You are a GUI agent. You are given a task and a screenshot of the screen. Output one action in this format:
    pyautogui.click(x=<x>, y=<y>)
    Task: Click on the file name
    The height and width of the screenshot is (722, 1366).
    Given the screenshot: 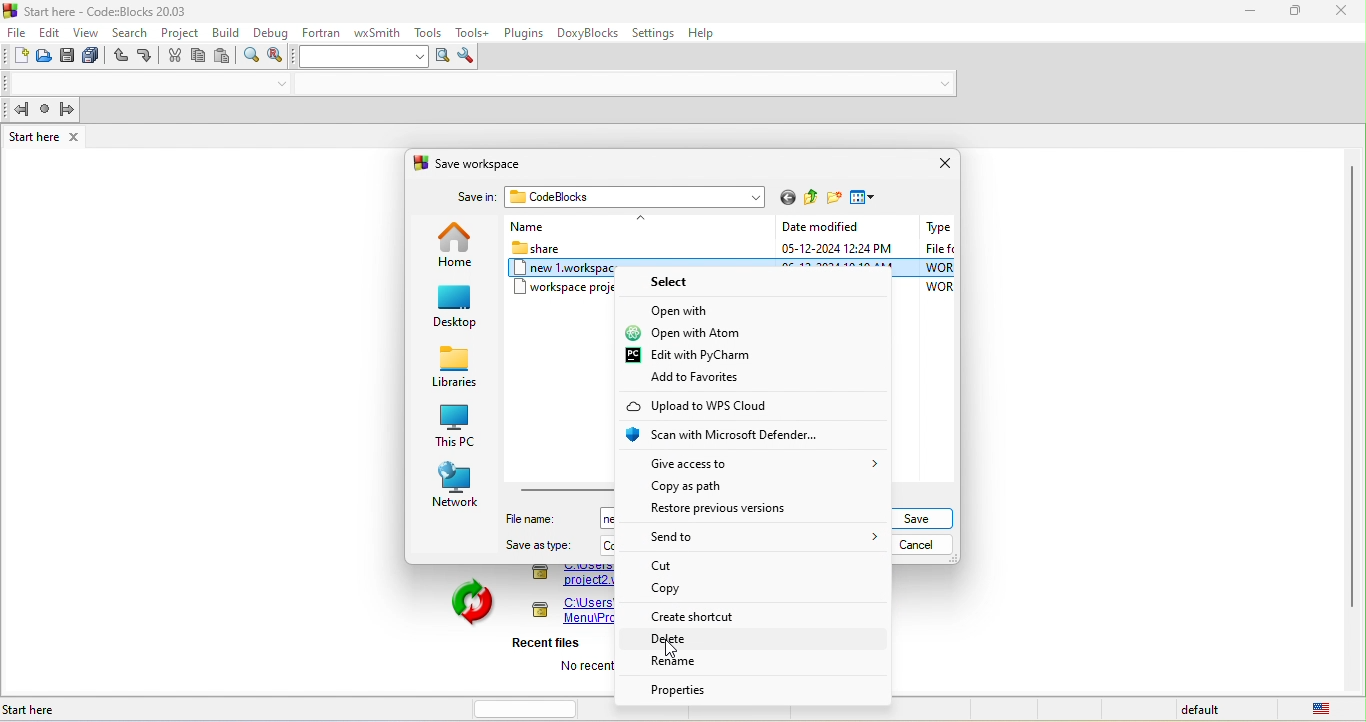 What is the action you would take?
    pyautogui.click(x=537, y=518)
    